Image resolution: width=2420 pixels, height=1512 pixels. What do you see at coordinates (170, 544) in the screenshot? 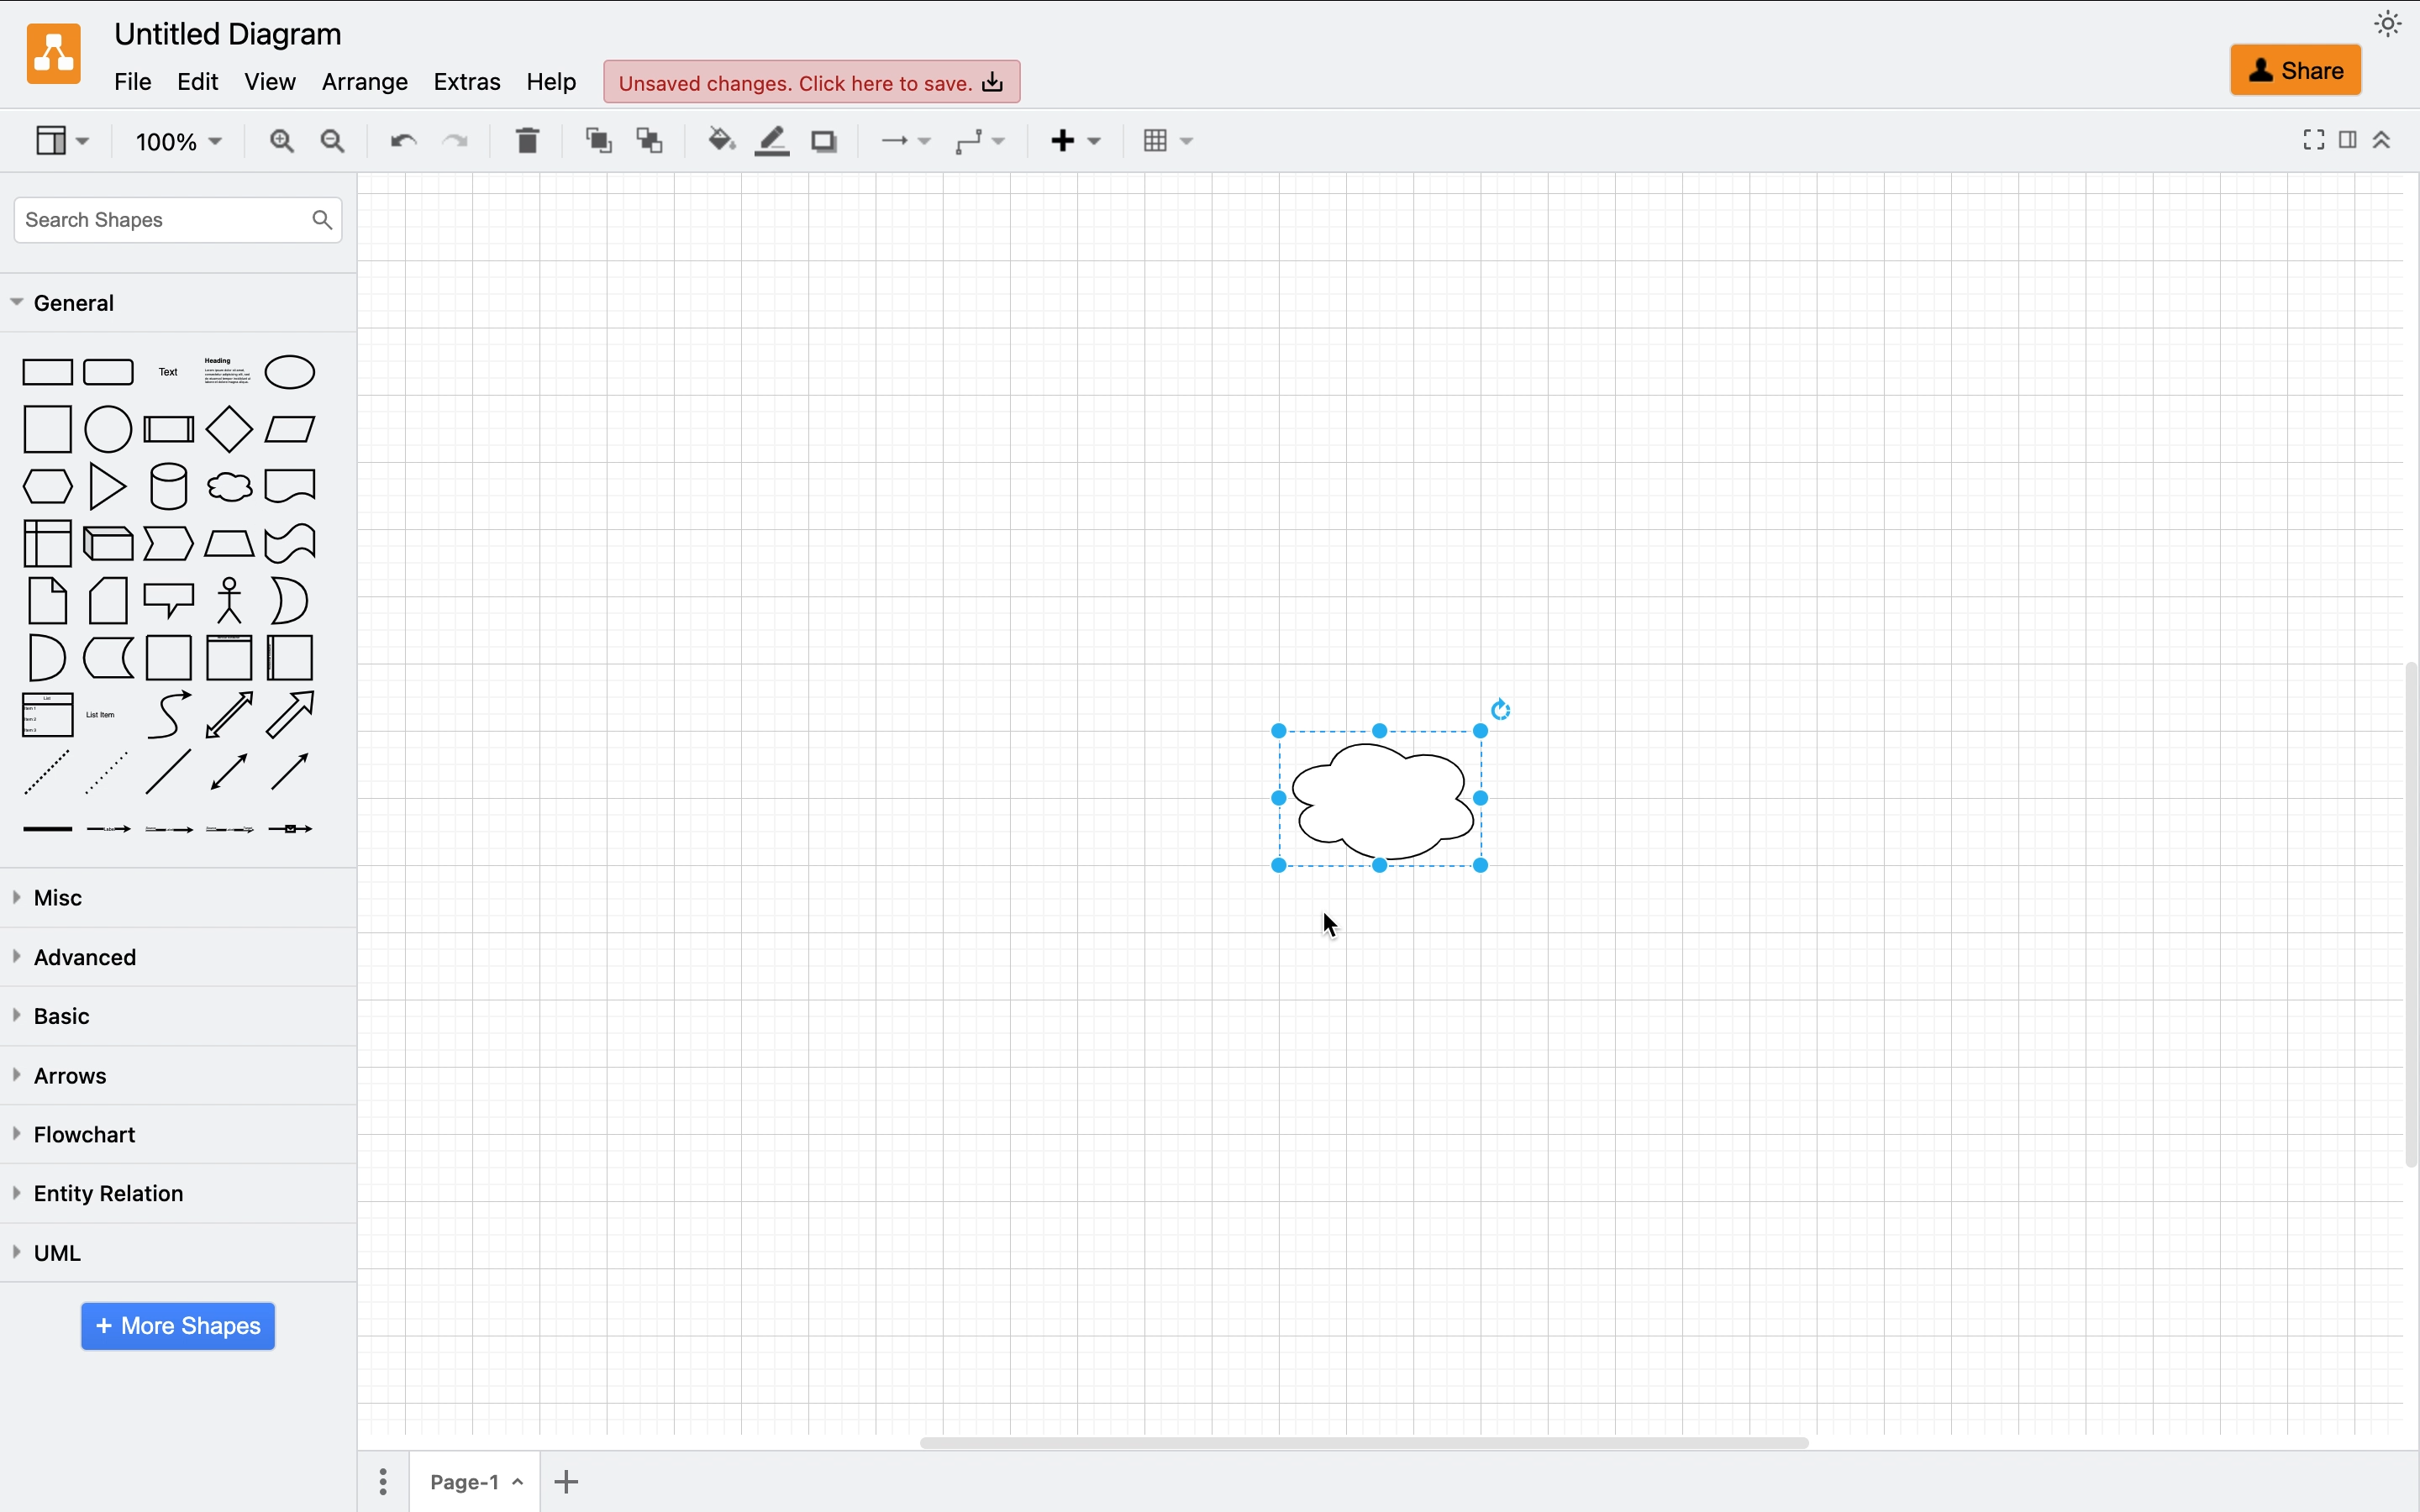
I see `step` at bounding box center [170, 544].